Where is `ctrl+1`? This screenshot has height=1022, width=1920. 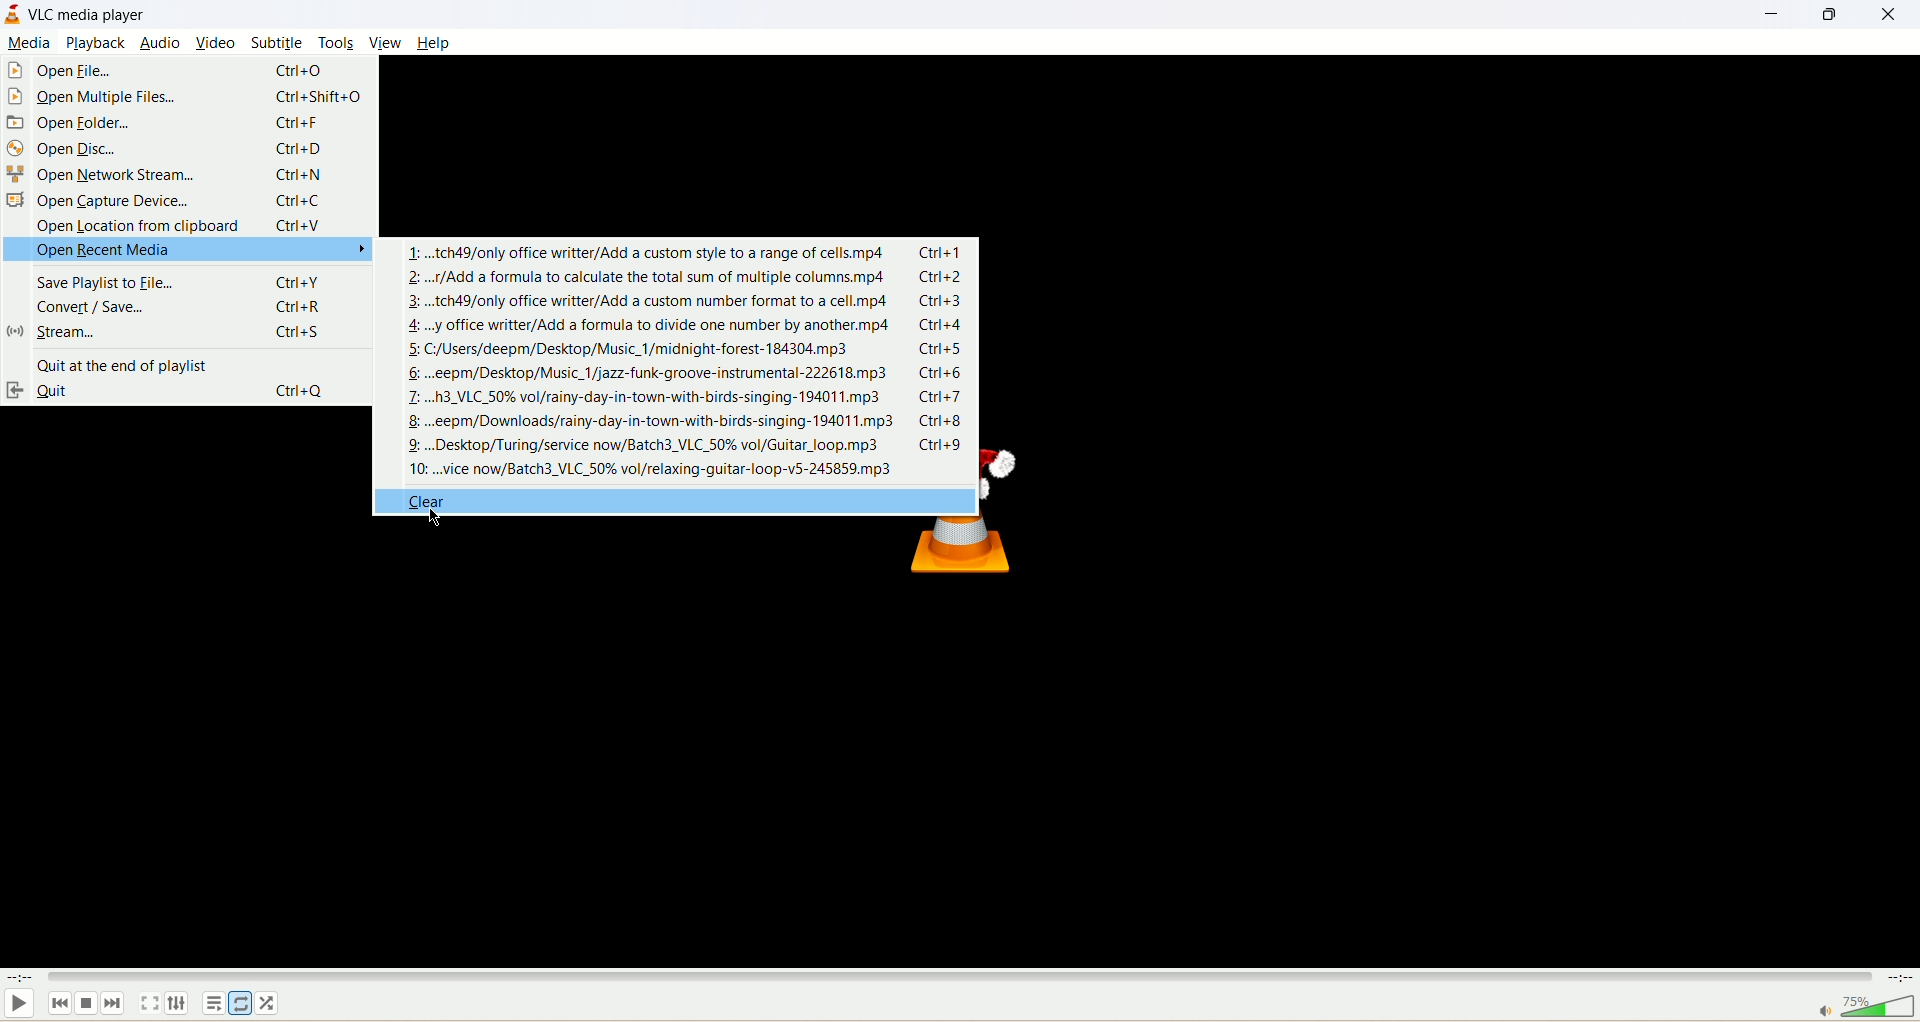 ctrl+1 is located at coordinates (946, 253).